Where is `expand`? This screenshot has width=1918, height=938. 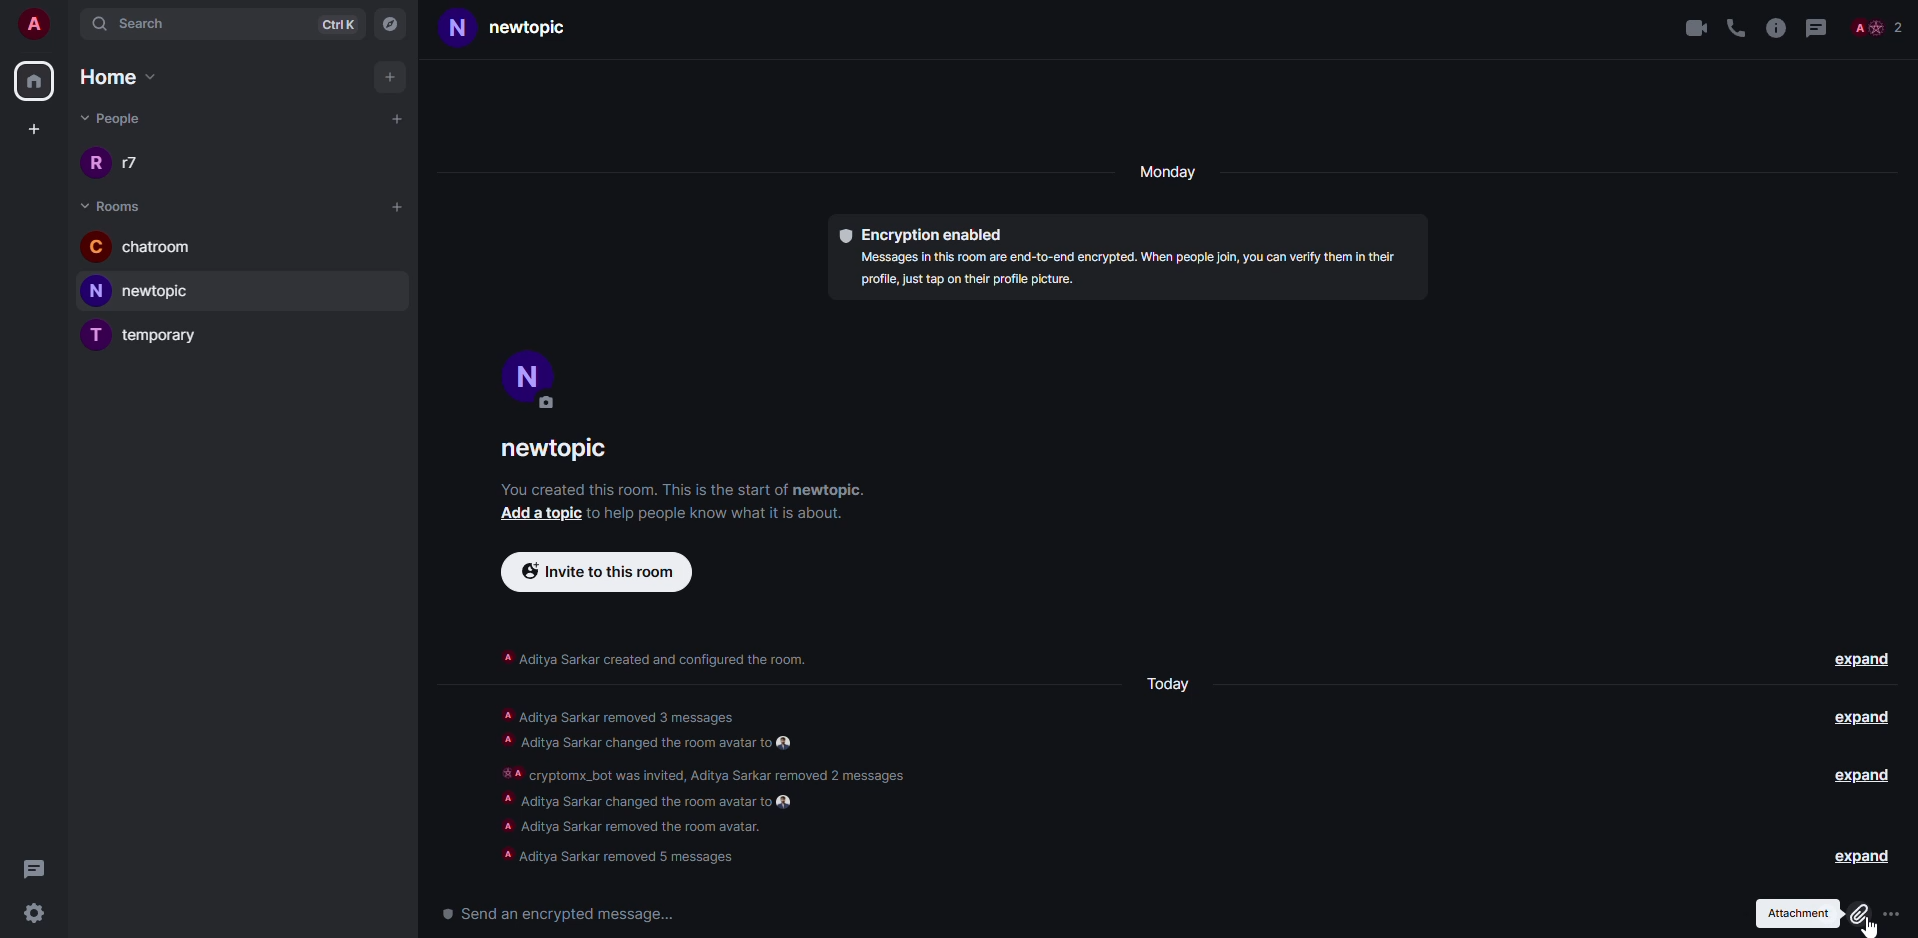 expand is located at coordinates (1858, 858).